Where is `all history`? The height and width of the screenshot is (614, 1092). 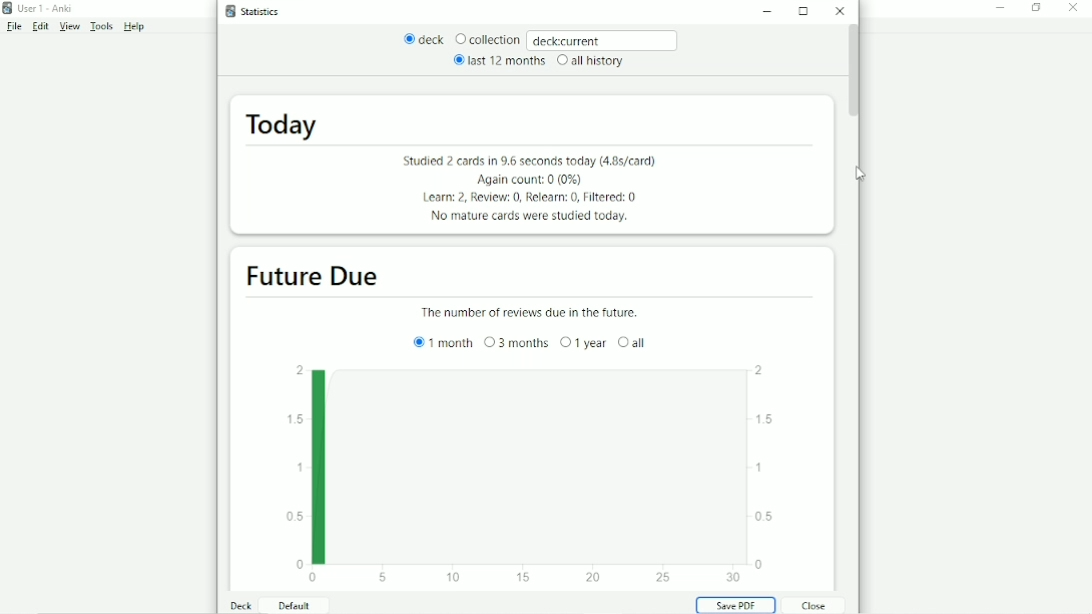
all history is located at coordinates (589, 61).